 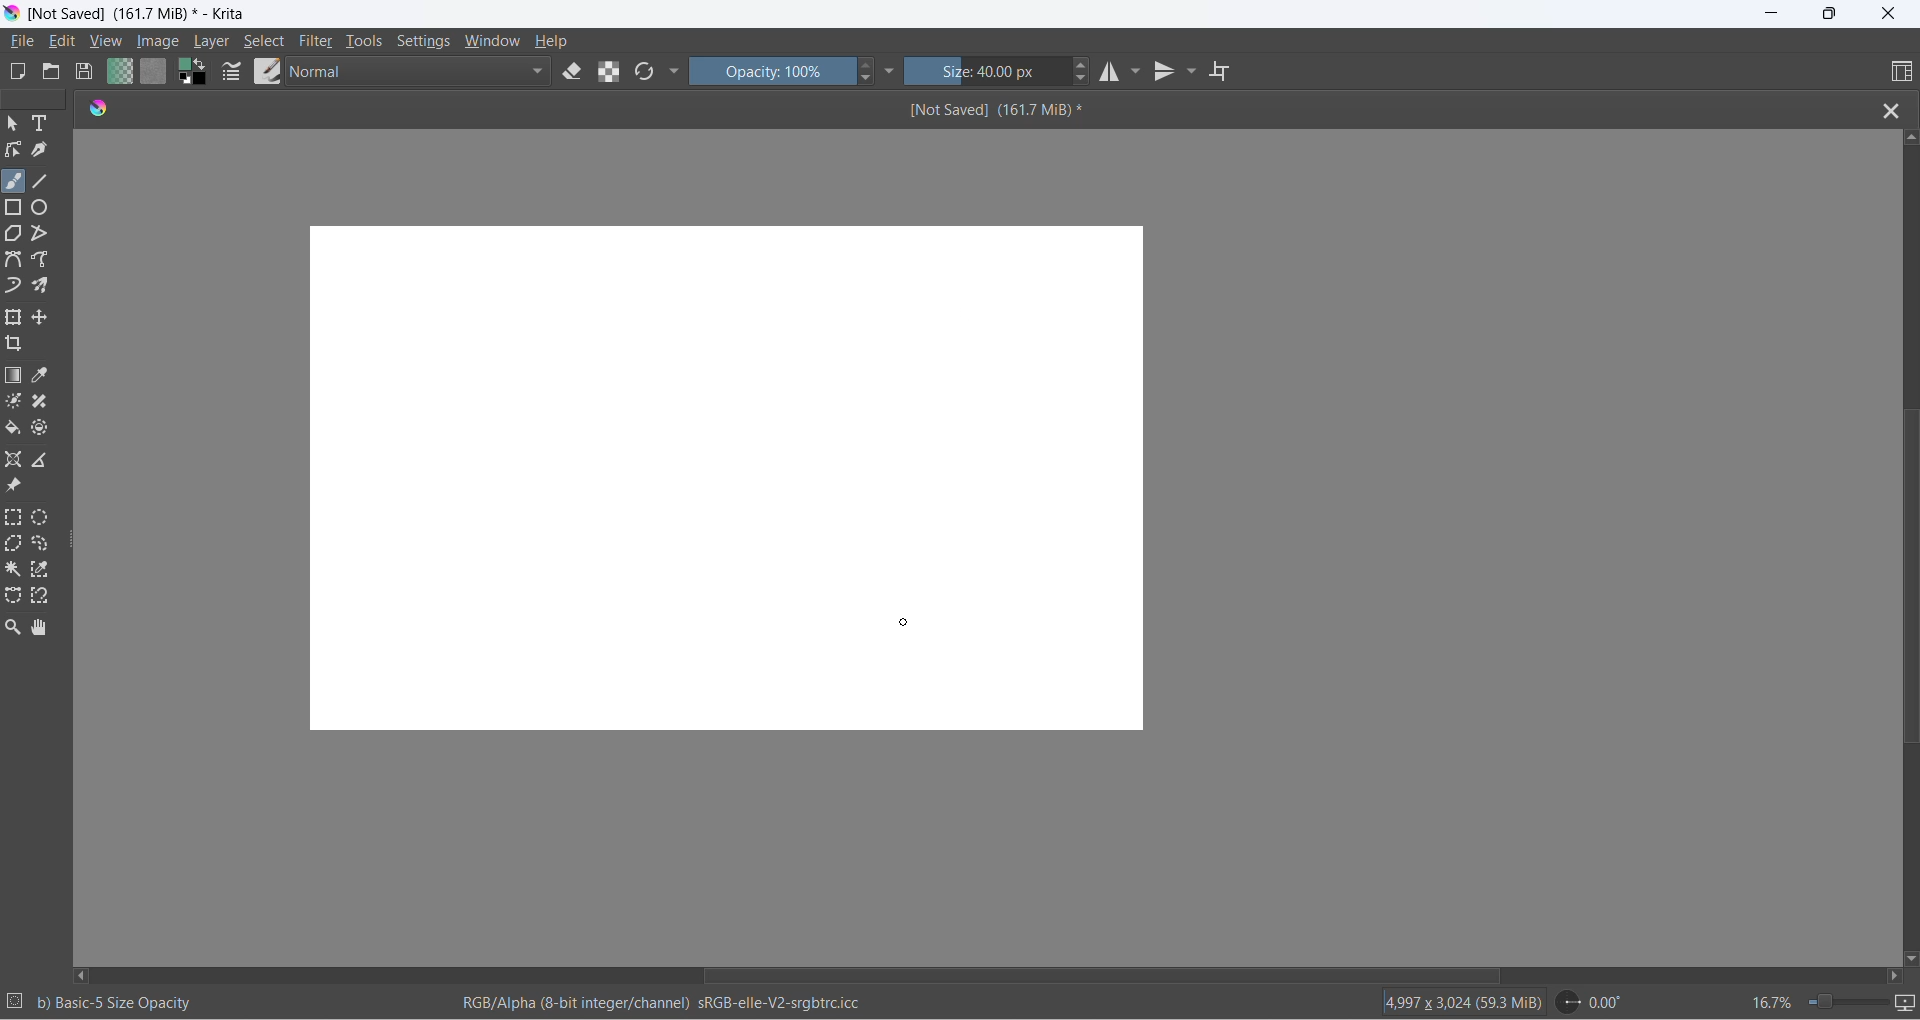 I want to click on fill color, so click(x=14, y=431).